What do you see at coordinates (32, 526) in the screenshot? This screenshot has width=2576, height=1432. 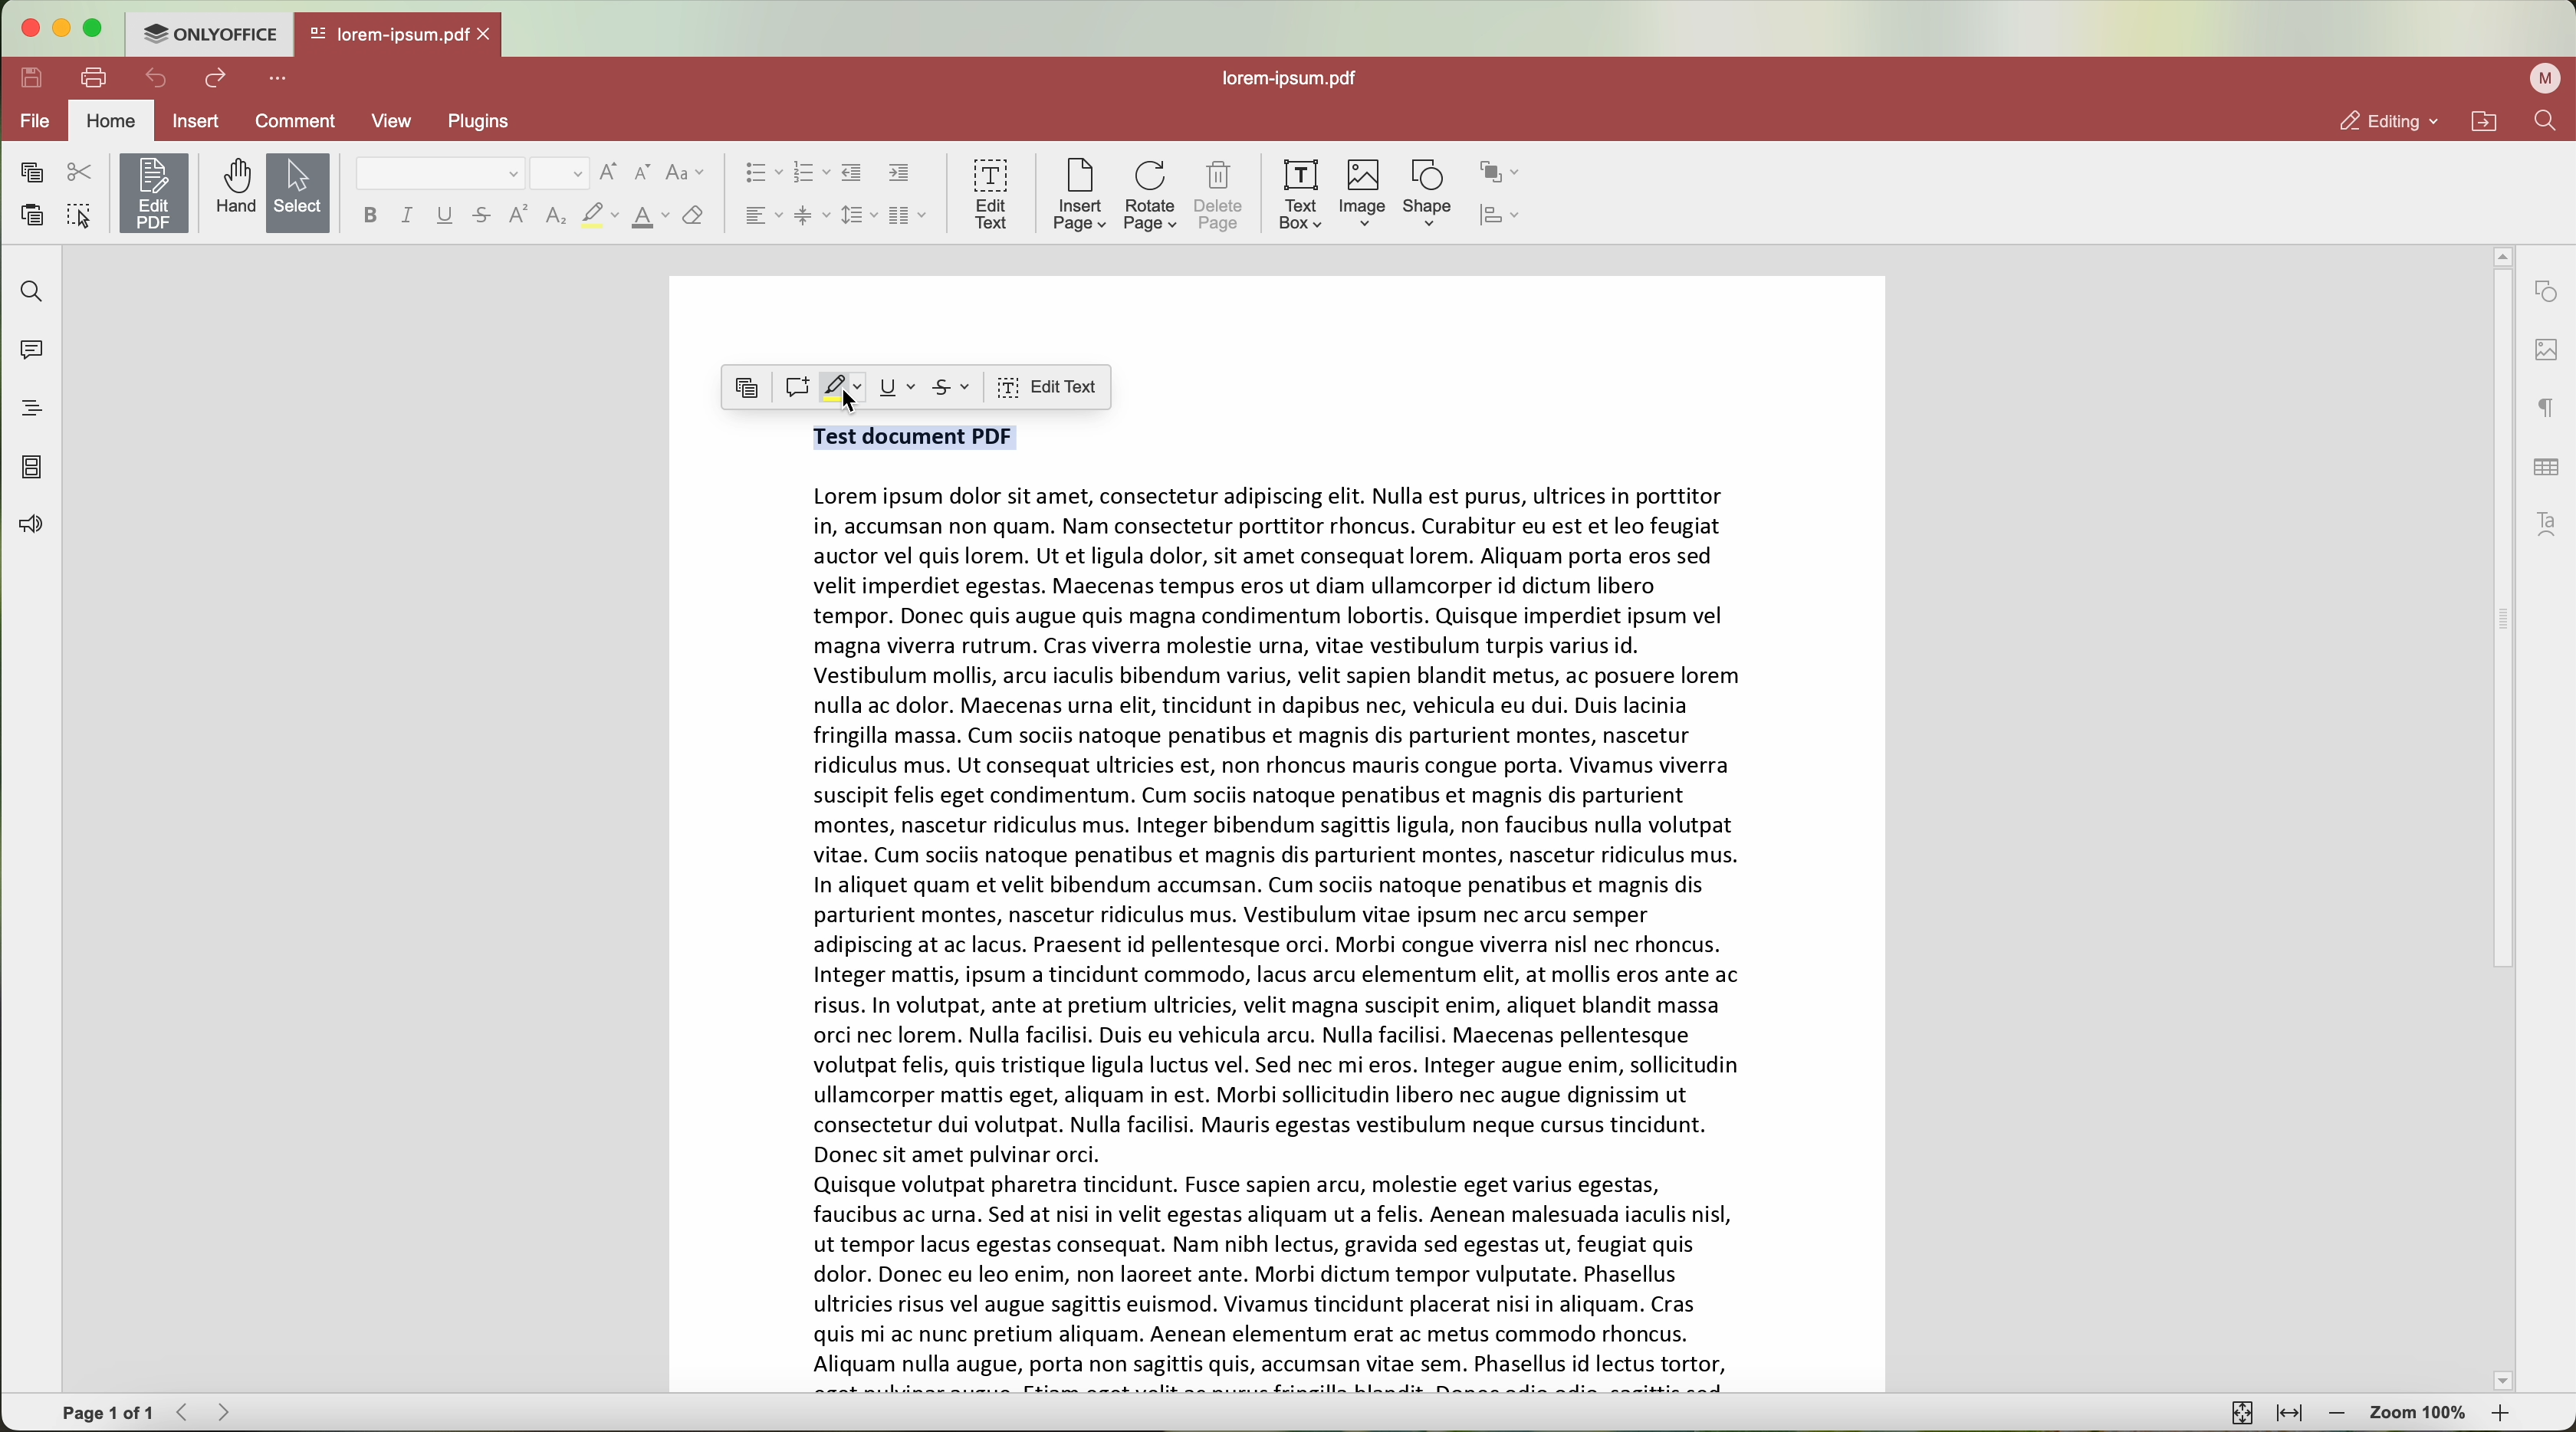 I see `feedback and support` at bounding box center [32, 526].